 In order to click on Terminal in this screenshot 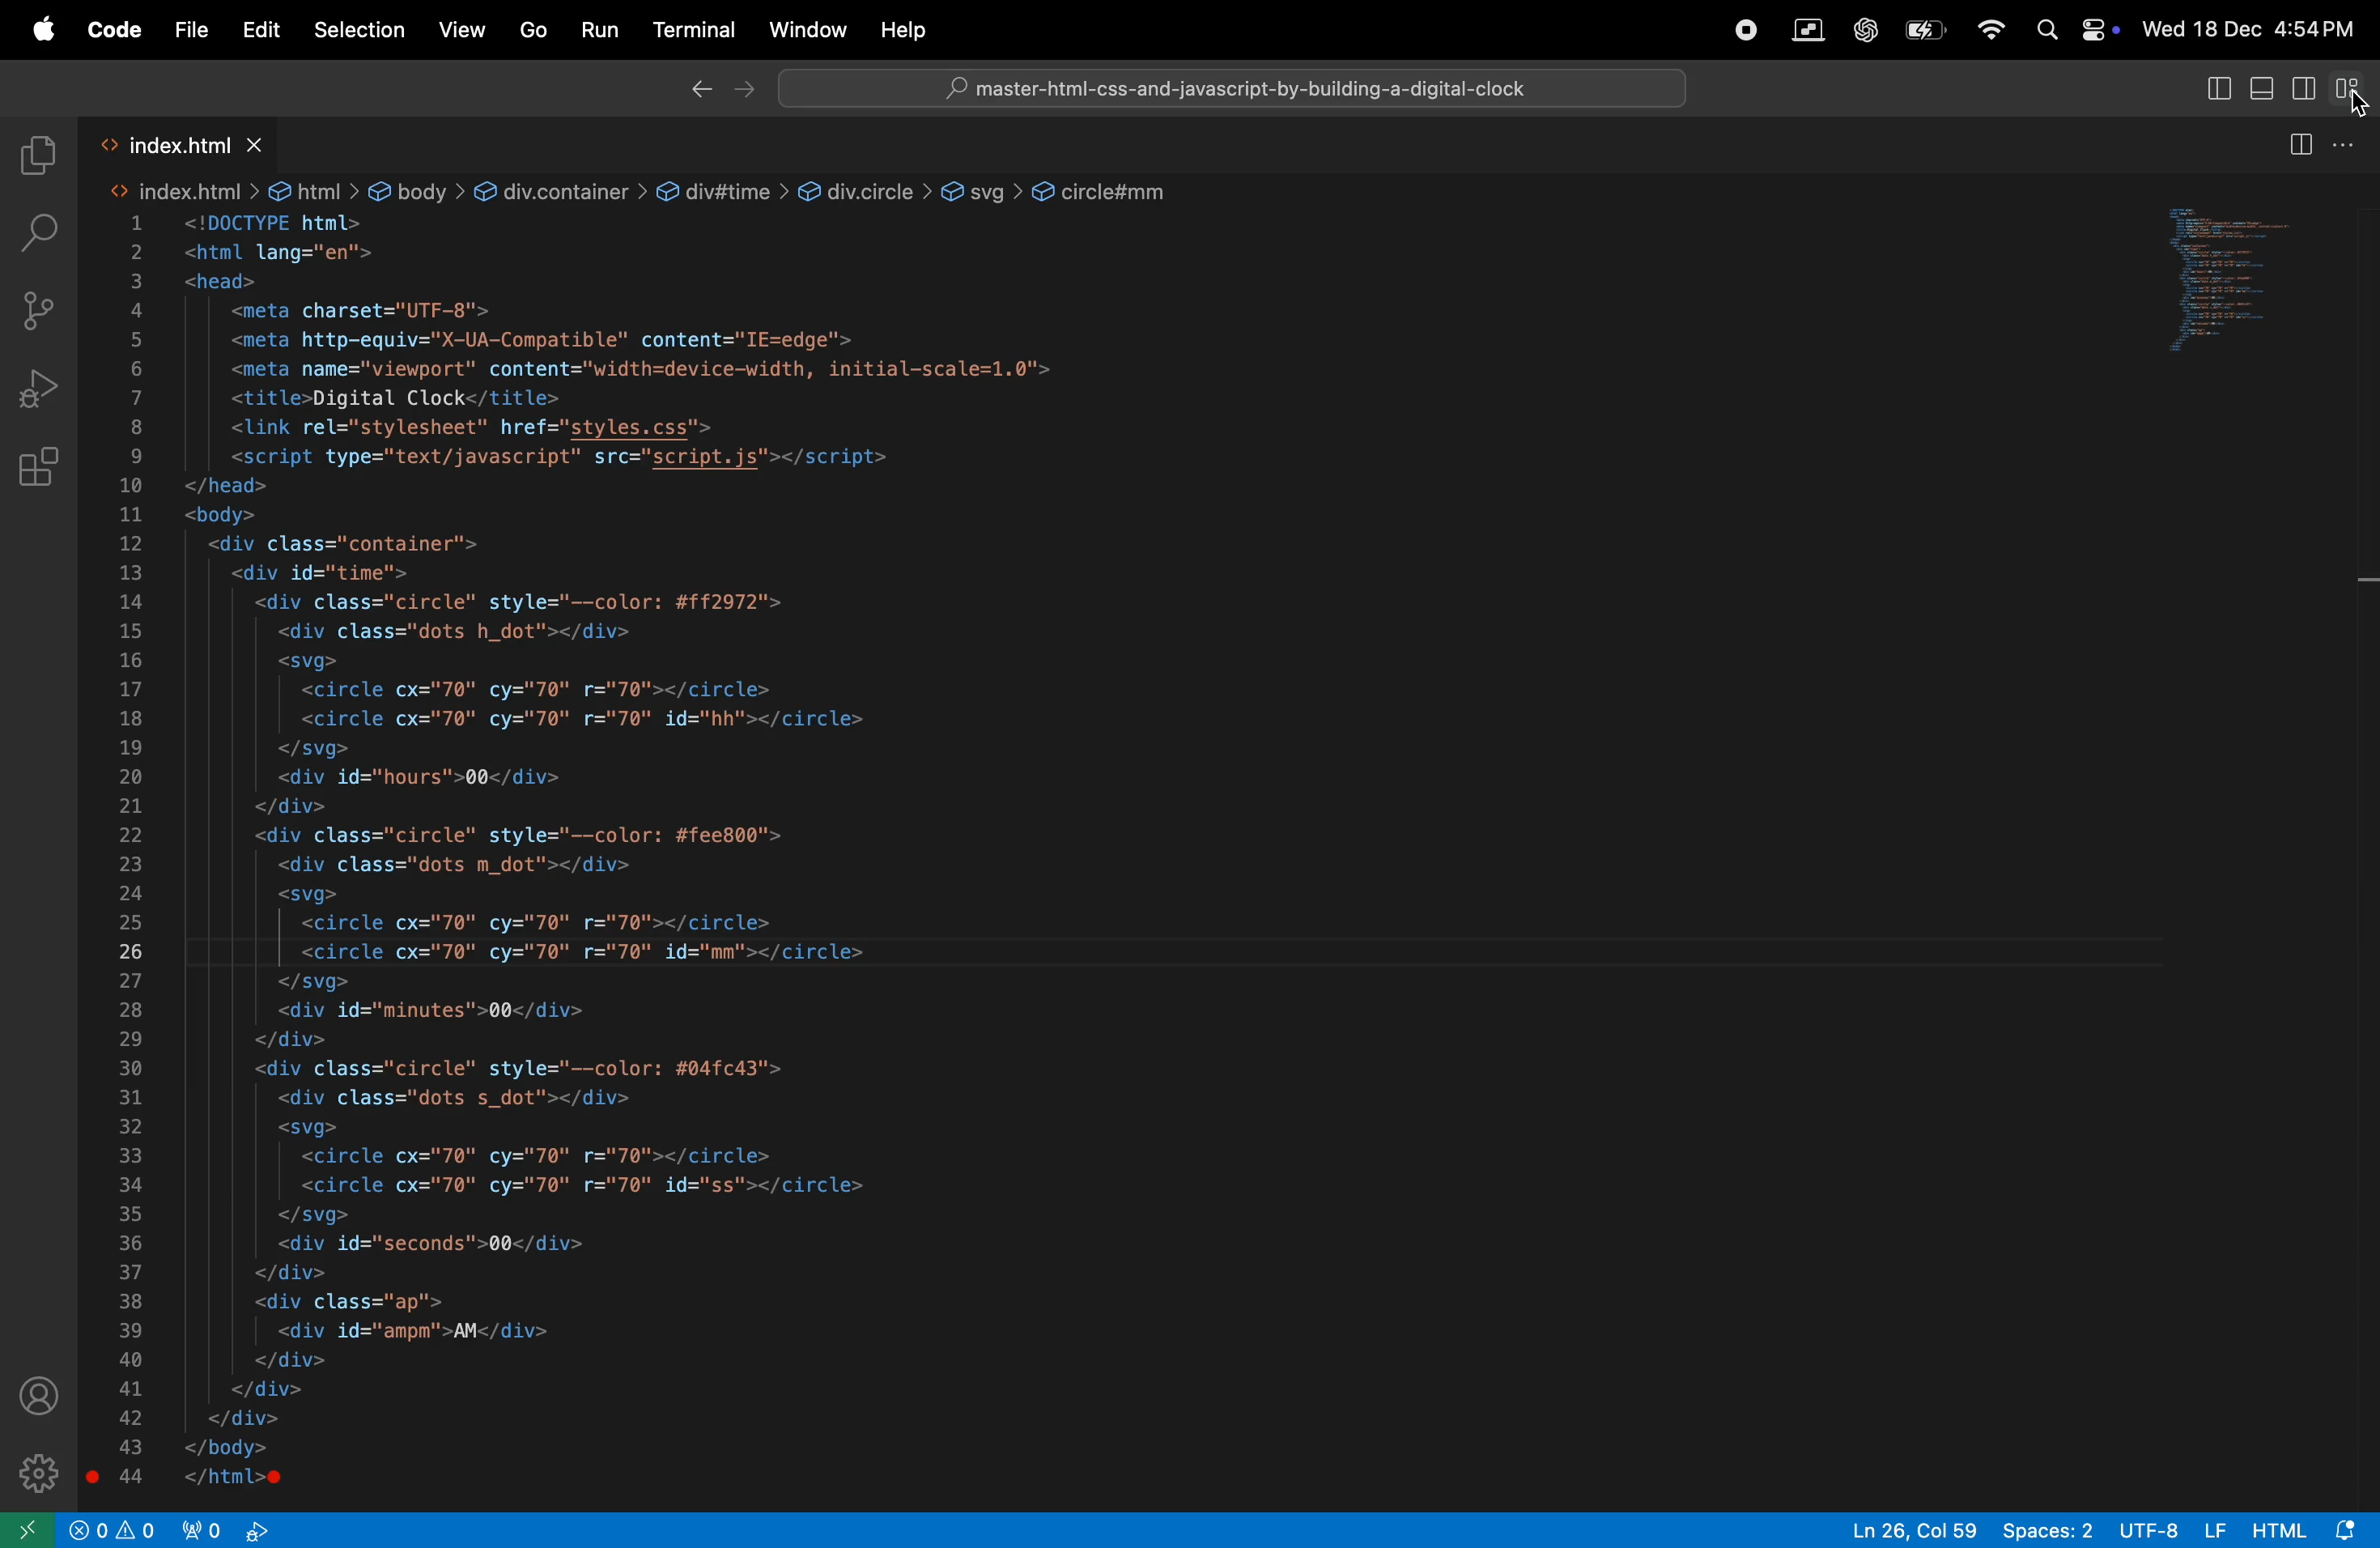, I will do `click(695, 35)`.